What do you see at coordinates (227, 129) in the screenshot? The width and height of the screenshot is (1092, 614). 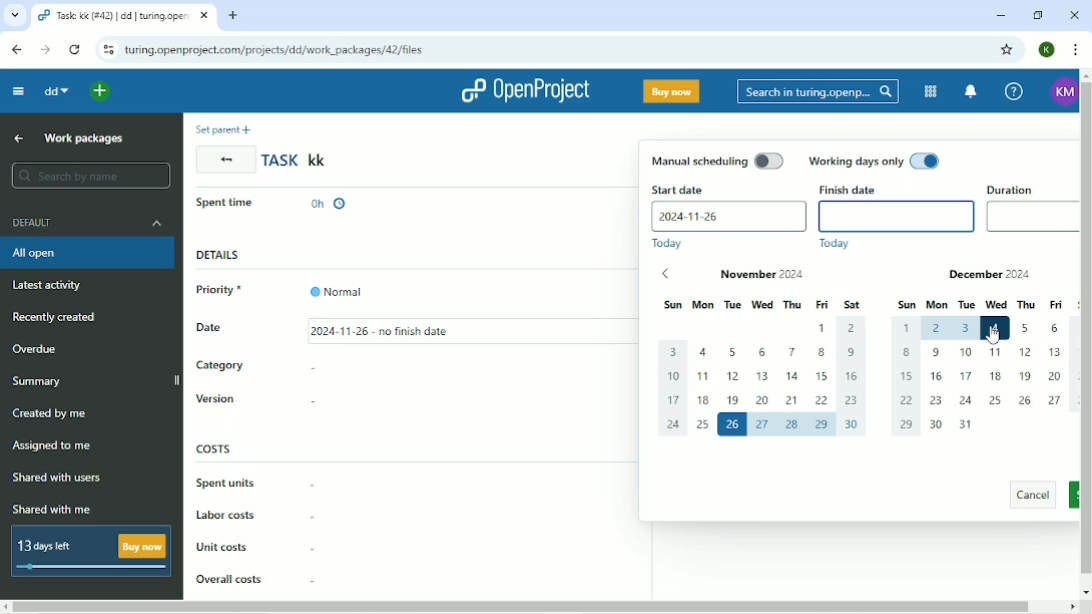 I see `Set parent` at bounding box center [227, 129].